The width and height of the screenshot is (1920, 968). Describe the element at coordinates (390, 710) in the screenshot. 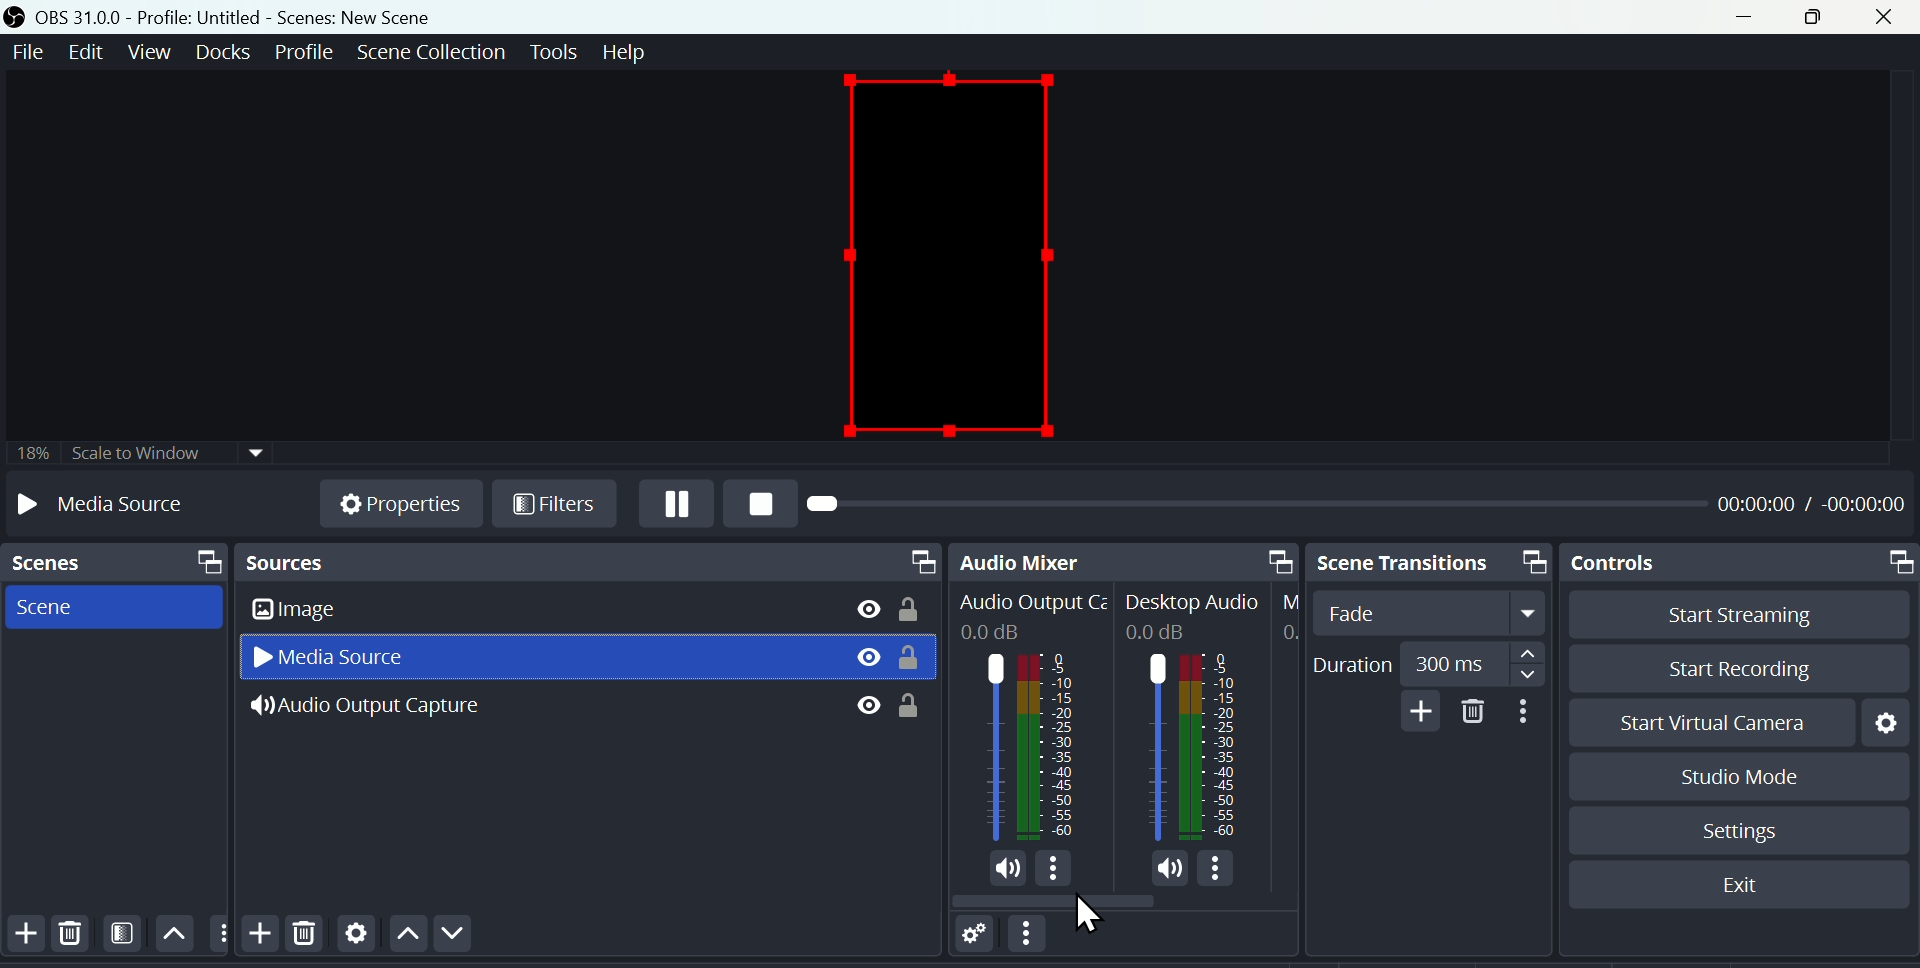

I see `Audio output capture` at that location.